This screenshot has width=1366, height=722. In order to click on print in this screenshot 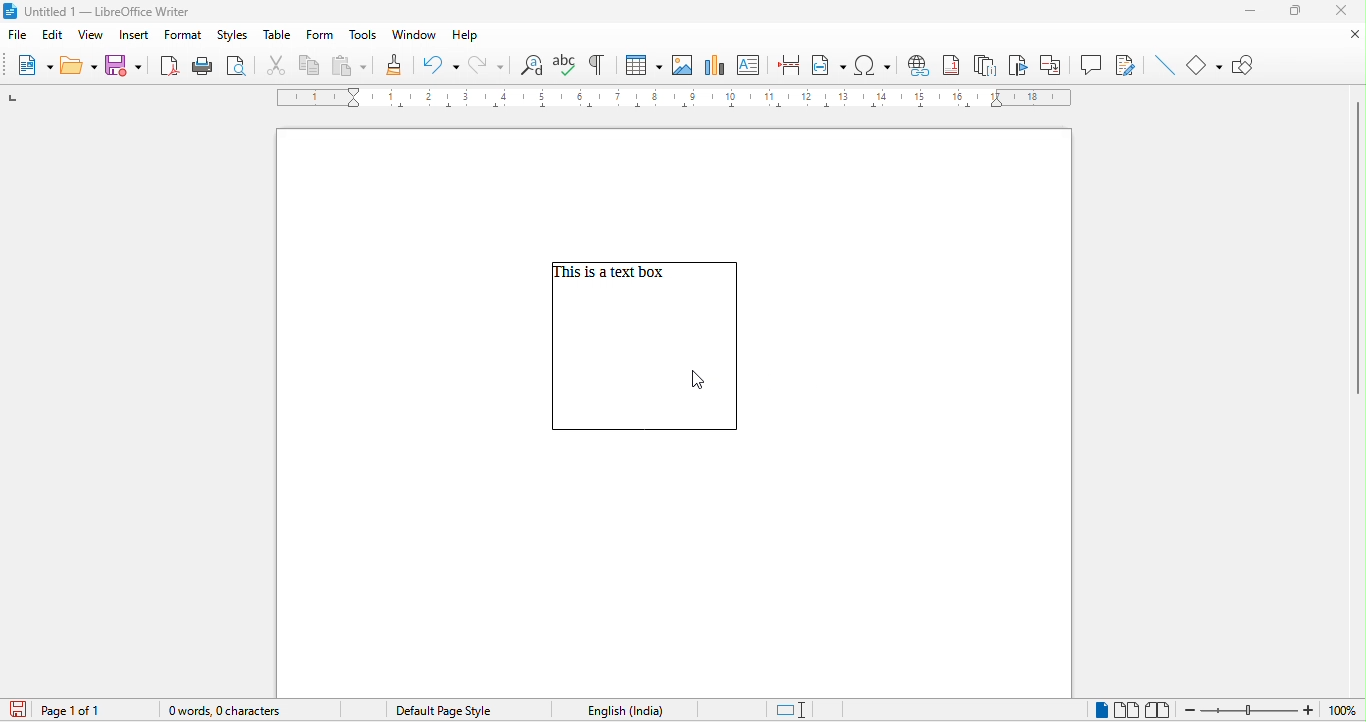, I will do `click(200, 65)`.